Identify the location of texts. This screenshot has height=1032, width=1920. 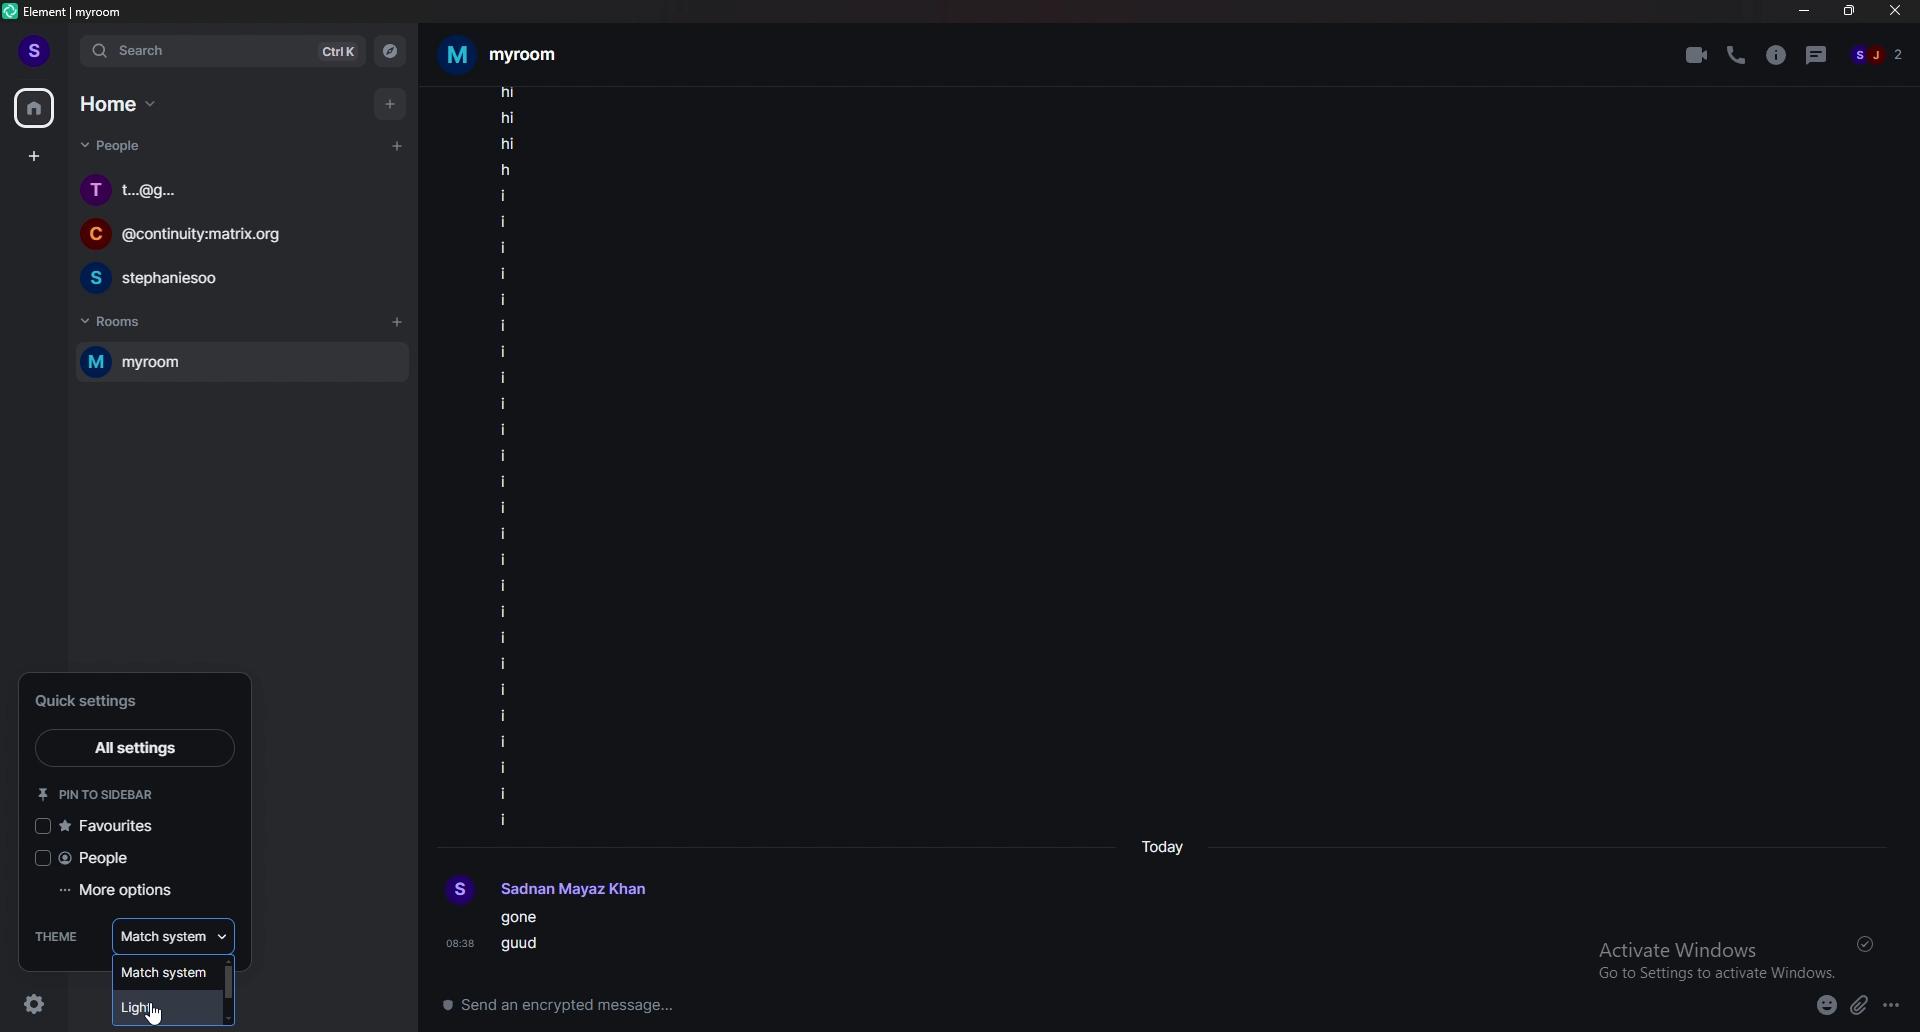
(505, 456).